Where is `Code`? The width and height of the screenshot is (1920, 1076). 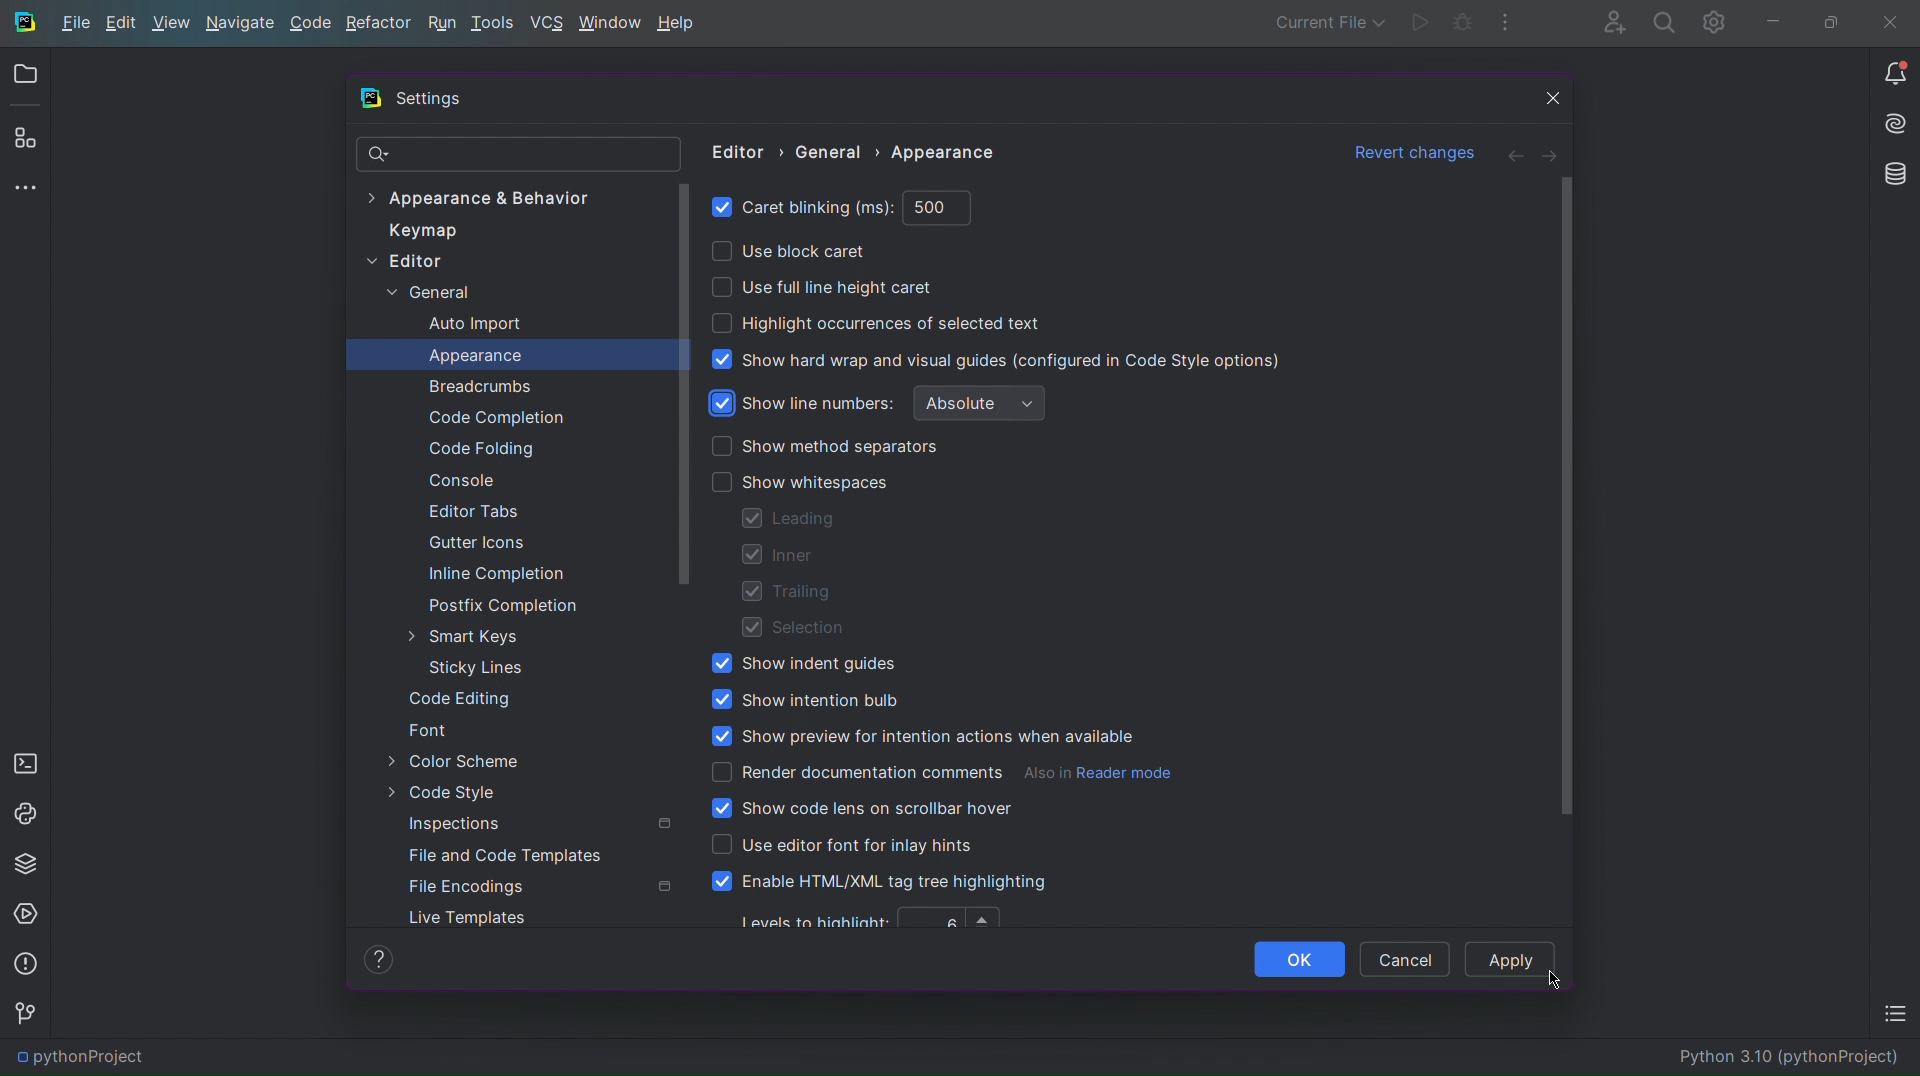
Code is located at coordinates (312, 23).